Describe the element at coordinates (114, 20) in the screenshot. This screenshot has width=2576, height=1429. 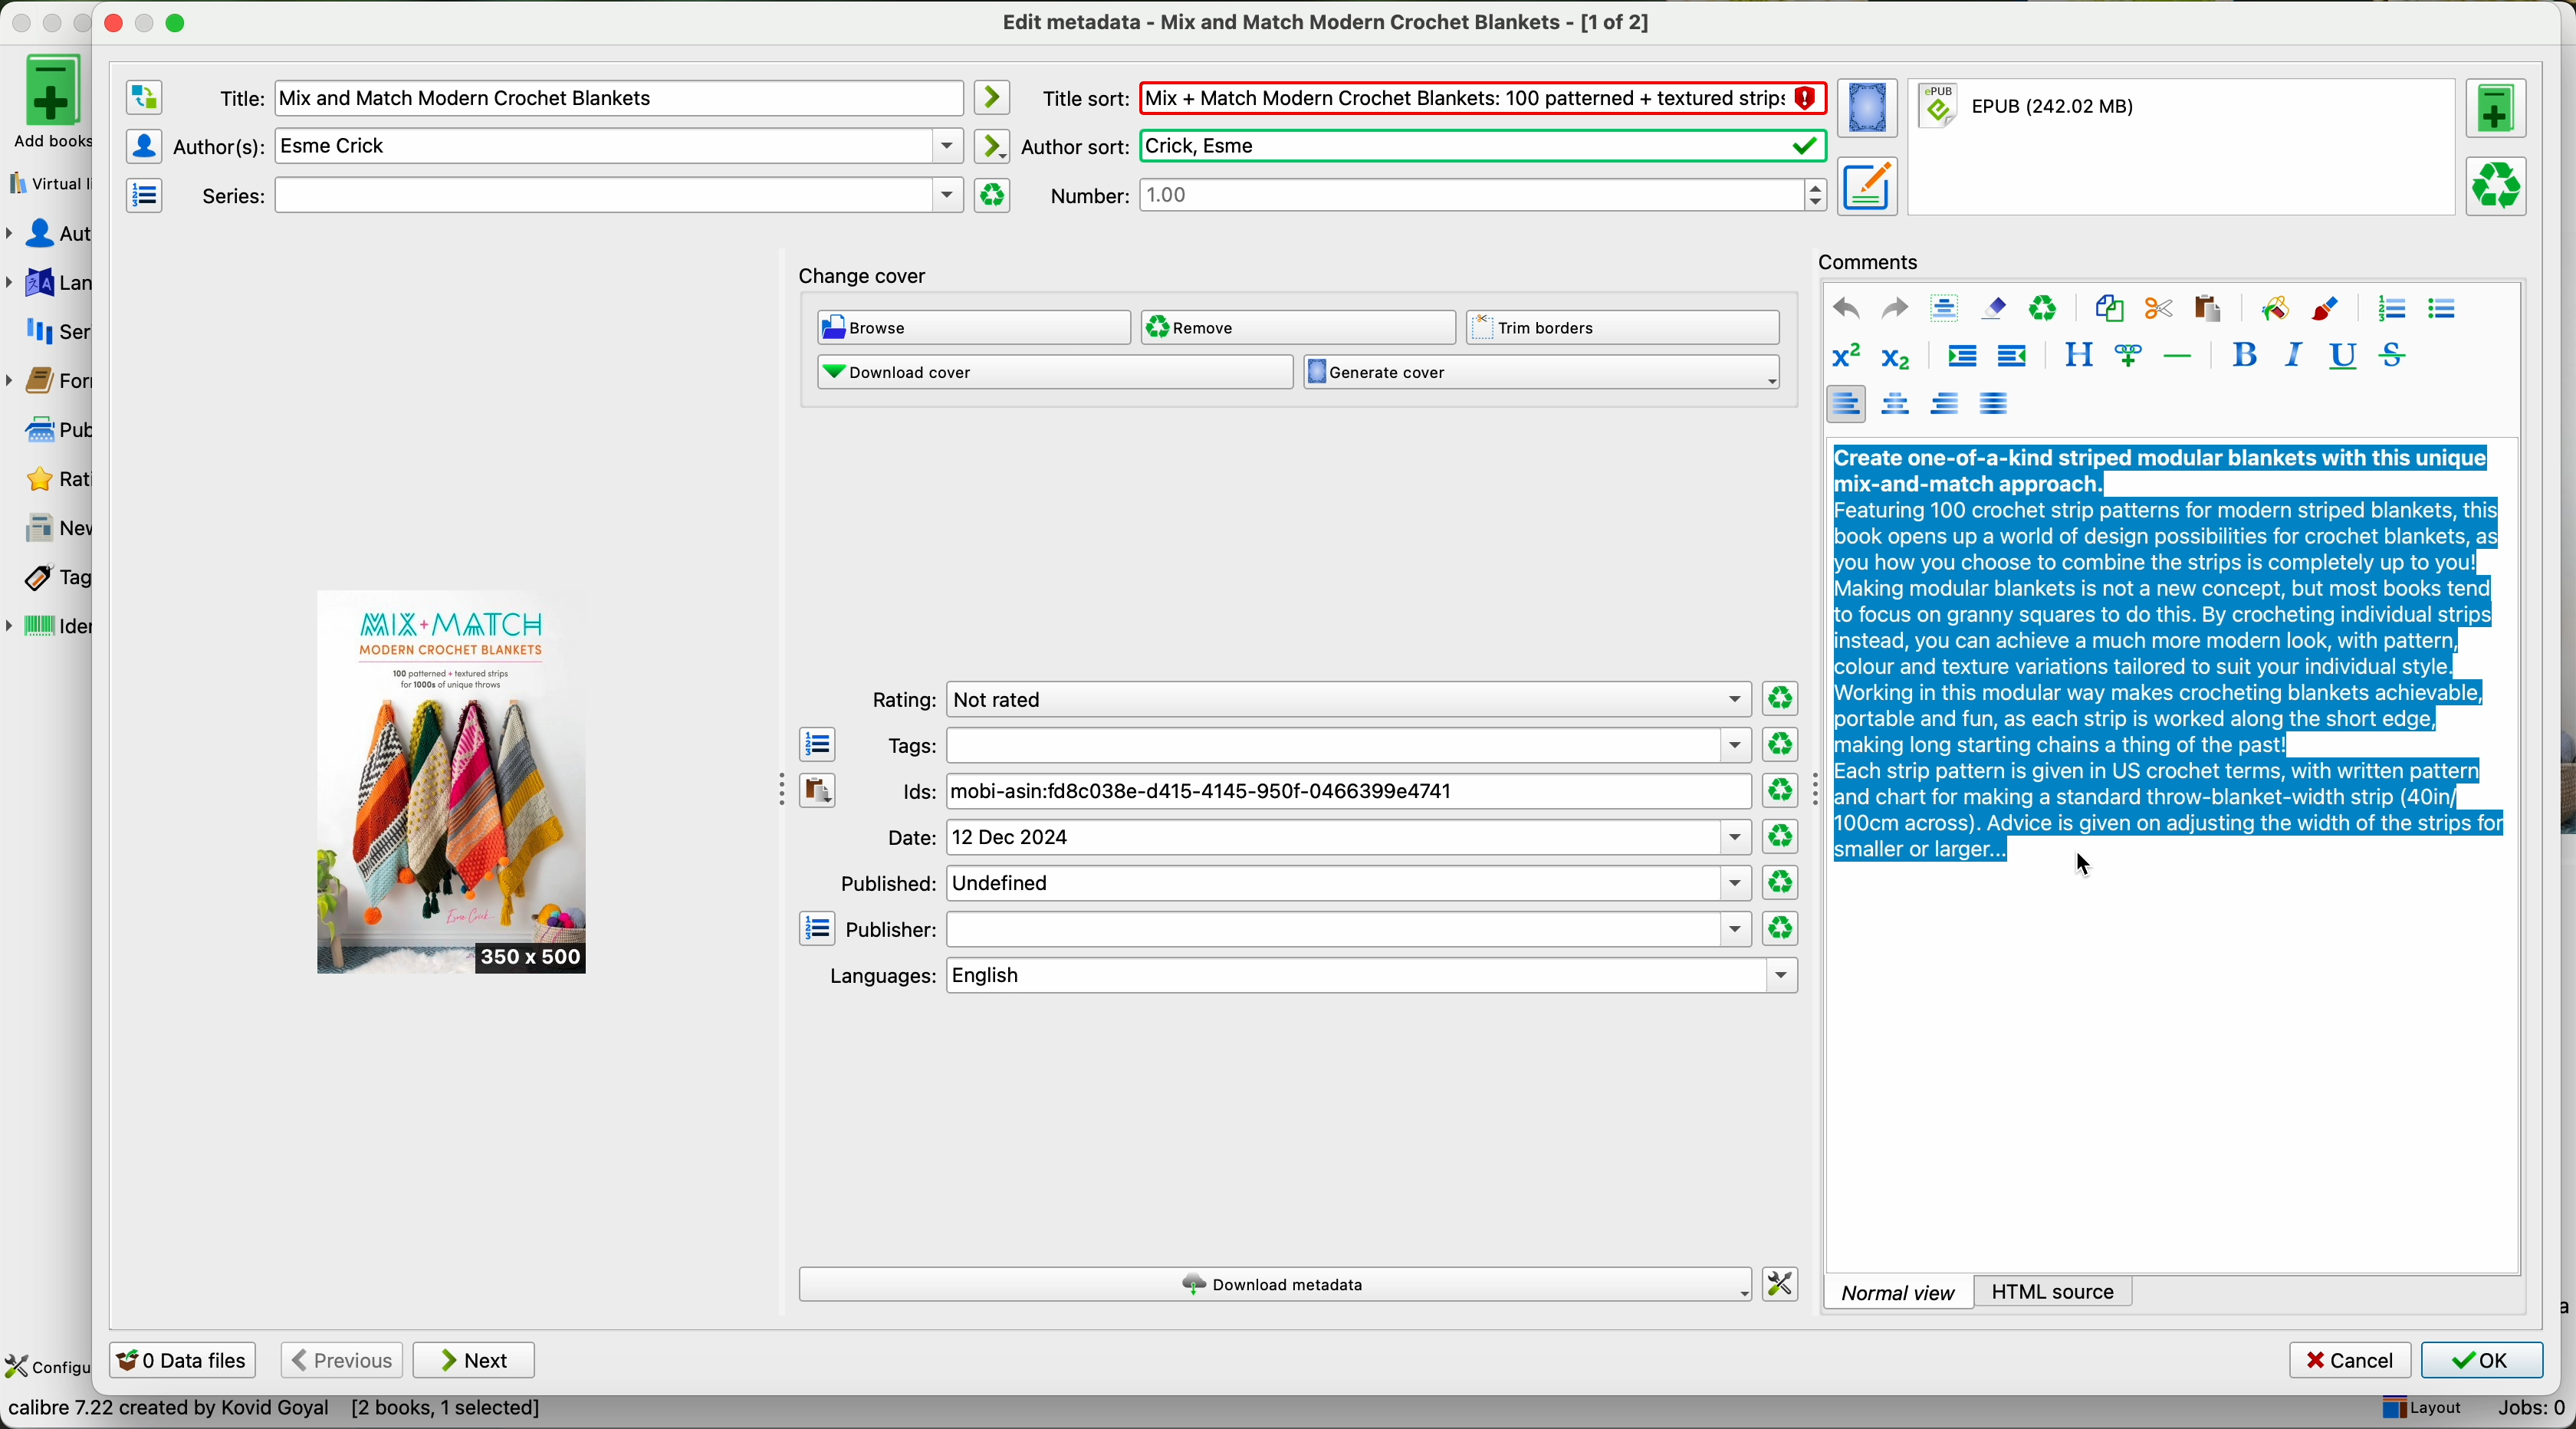
I see `close window` at that location.